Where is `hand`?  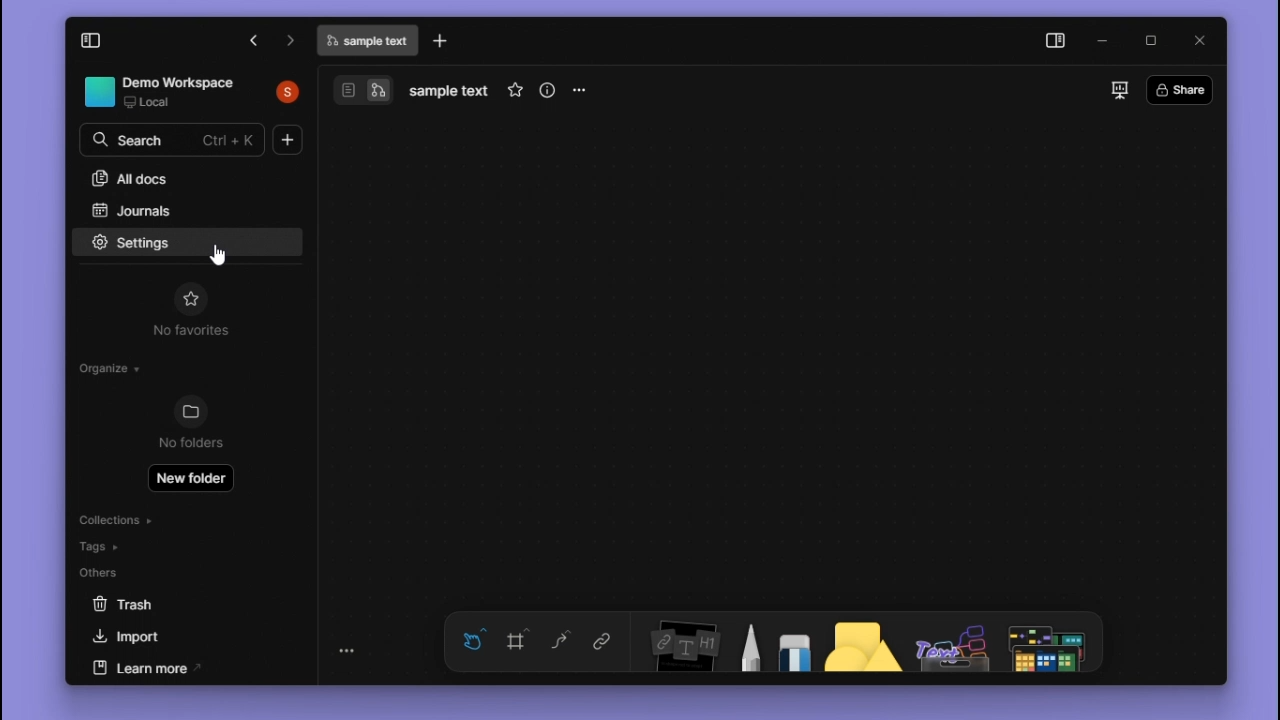
hand is located at coordinates (474, 640).